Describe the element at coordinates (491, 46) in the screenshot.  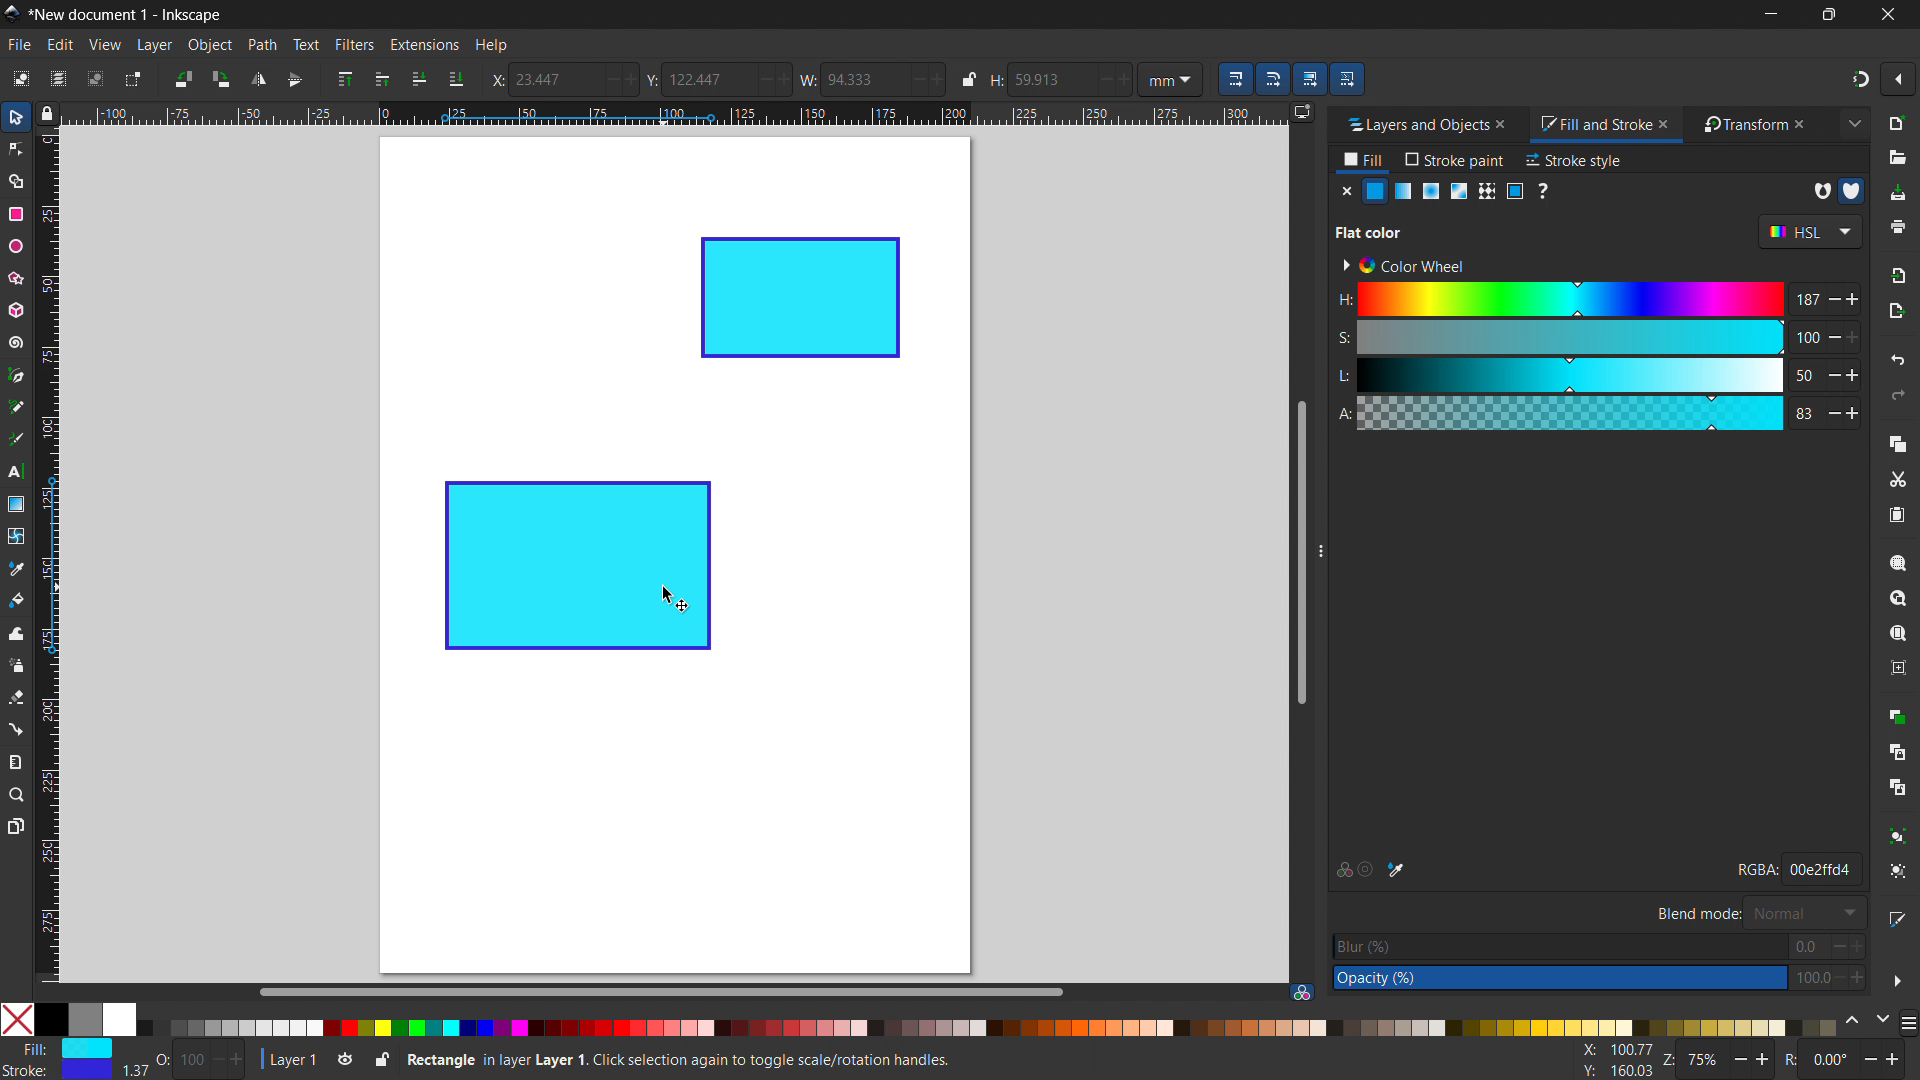
I see `help` at that location.